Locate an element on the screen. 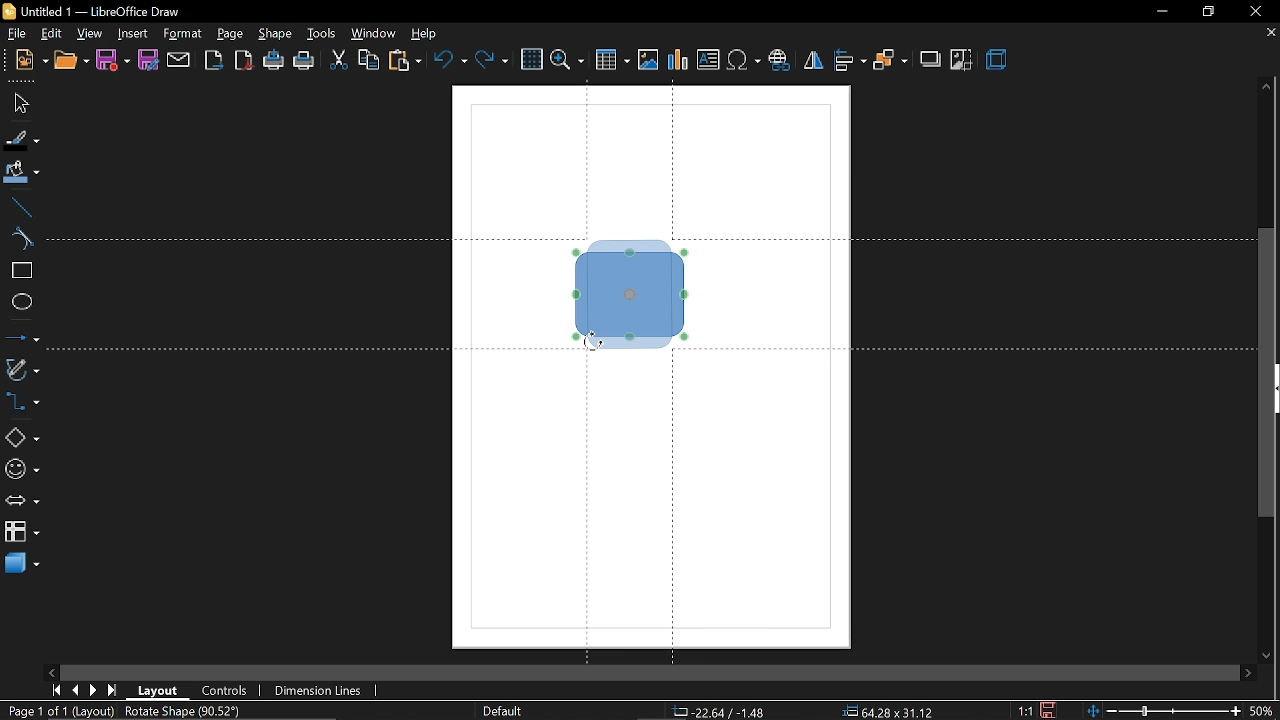 The image size is (1280, 720). current window is located at coordinates (93, 11).